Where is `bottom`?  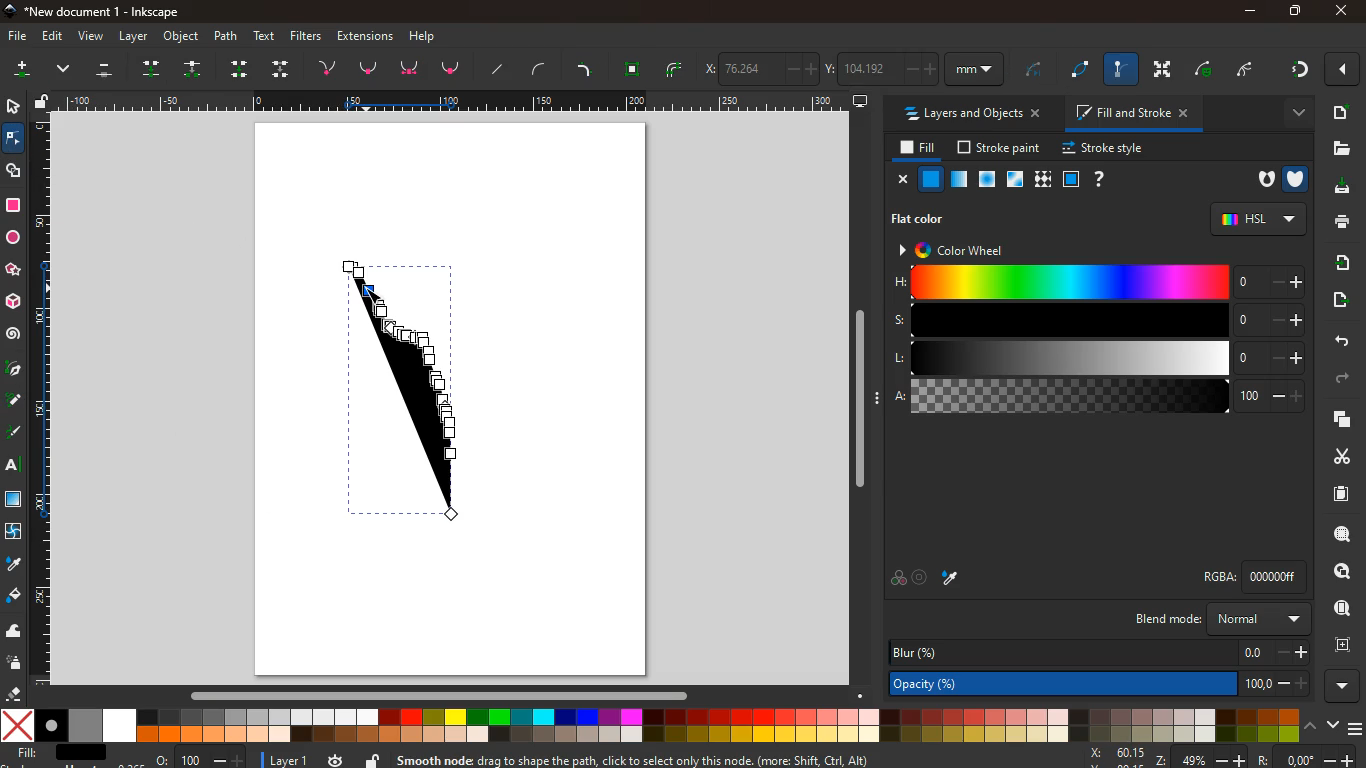 bottom is located at coordinates (453, 72).